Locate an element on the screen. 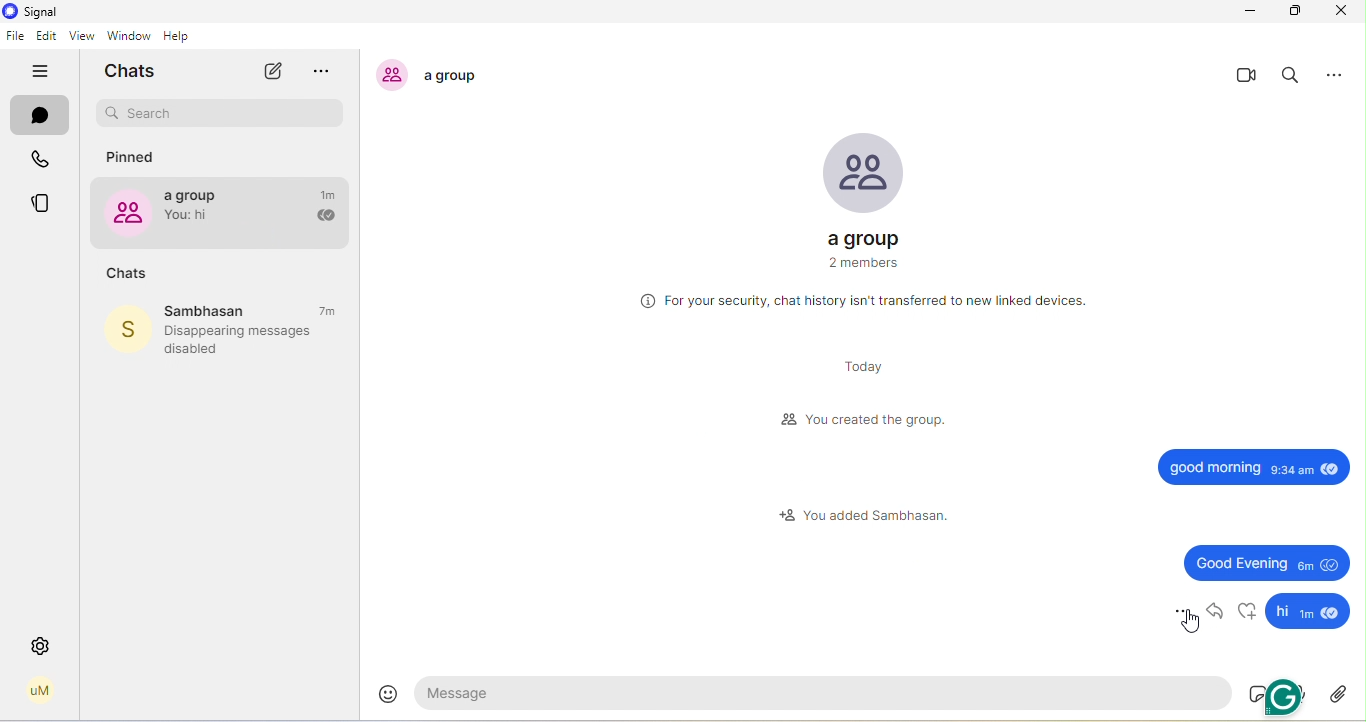 Image resolution: width=1366 pixels, height=722 pixels. search is located at coordinates (1293, 77).